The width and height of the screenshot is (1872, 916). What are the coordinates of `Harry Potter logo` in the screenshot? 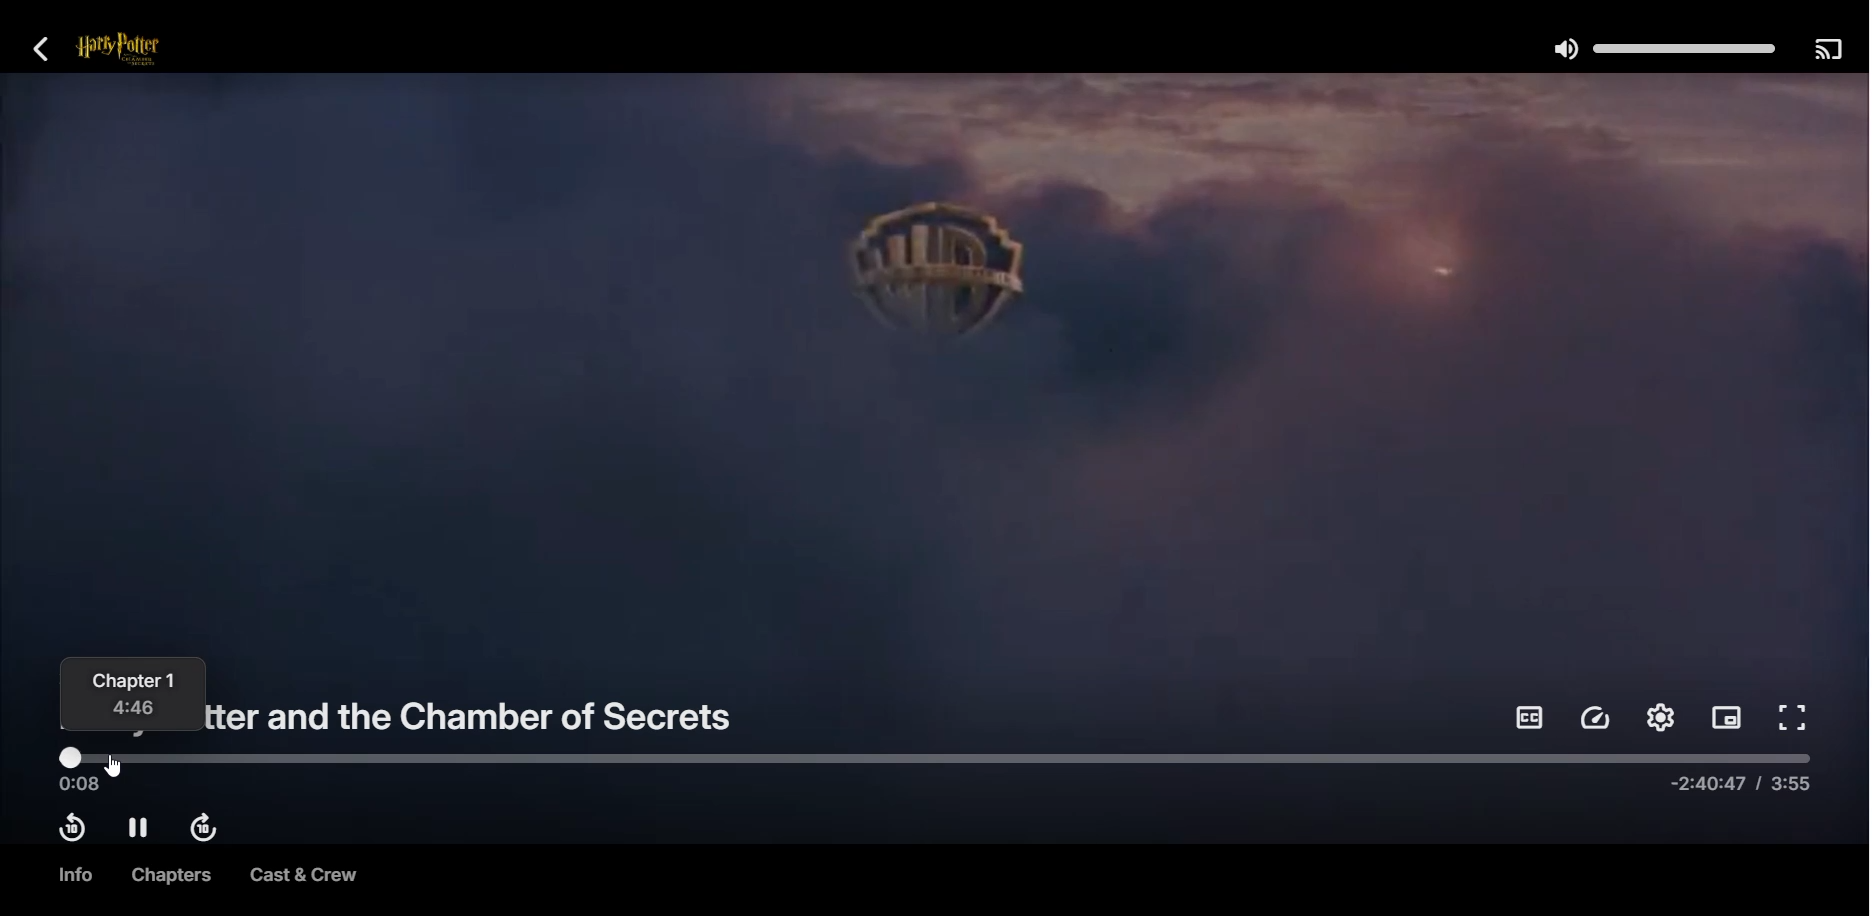 It's located at (144, 50).